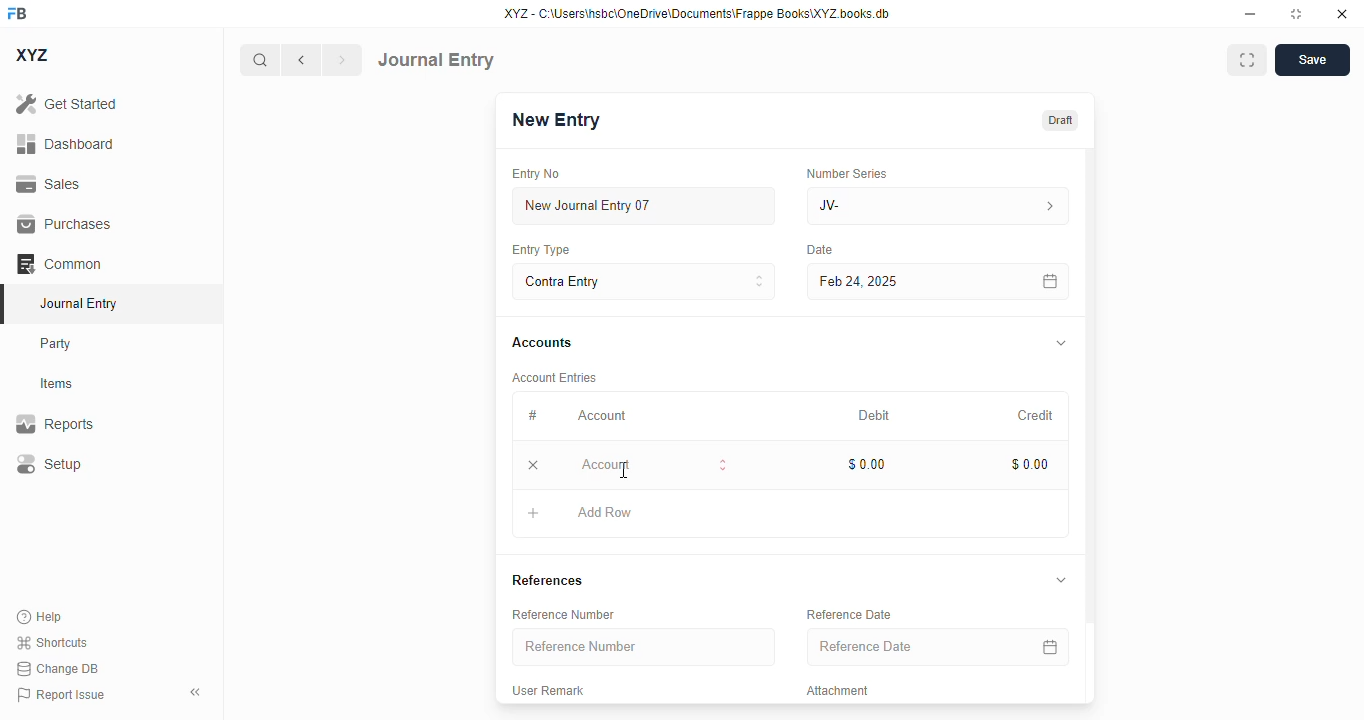 This screenshot has width=1364, height=720. What do you see at coordinates (259, 60) in the screenshot?
I see `search` at bounding box center [259, 60].